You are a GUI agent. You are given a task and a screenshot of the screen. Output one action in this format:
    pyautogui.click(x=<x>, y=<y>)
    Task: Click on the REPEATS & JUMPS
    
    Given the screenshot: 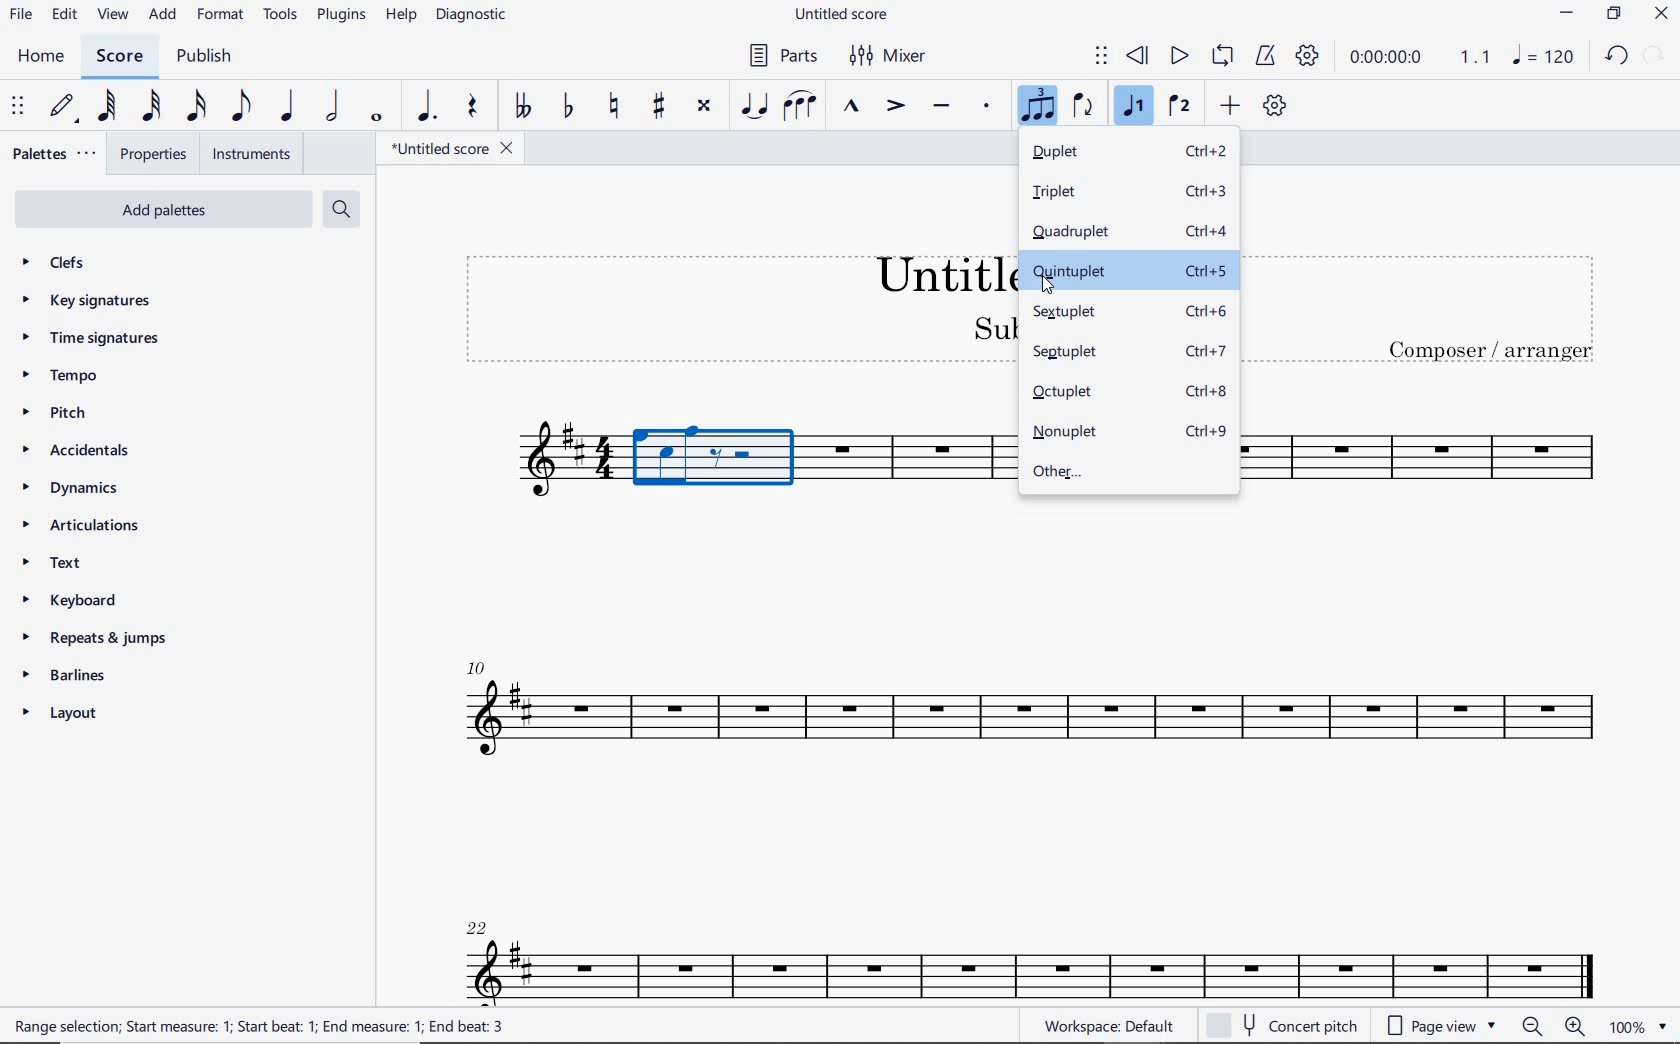 What is the action you would take?
    pyautogui.click(x=97, y=637)
    